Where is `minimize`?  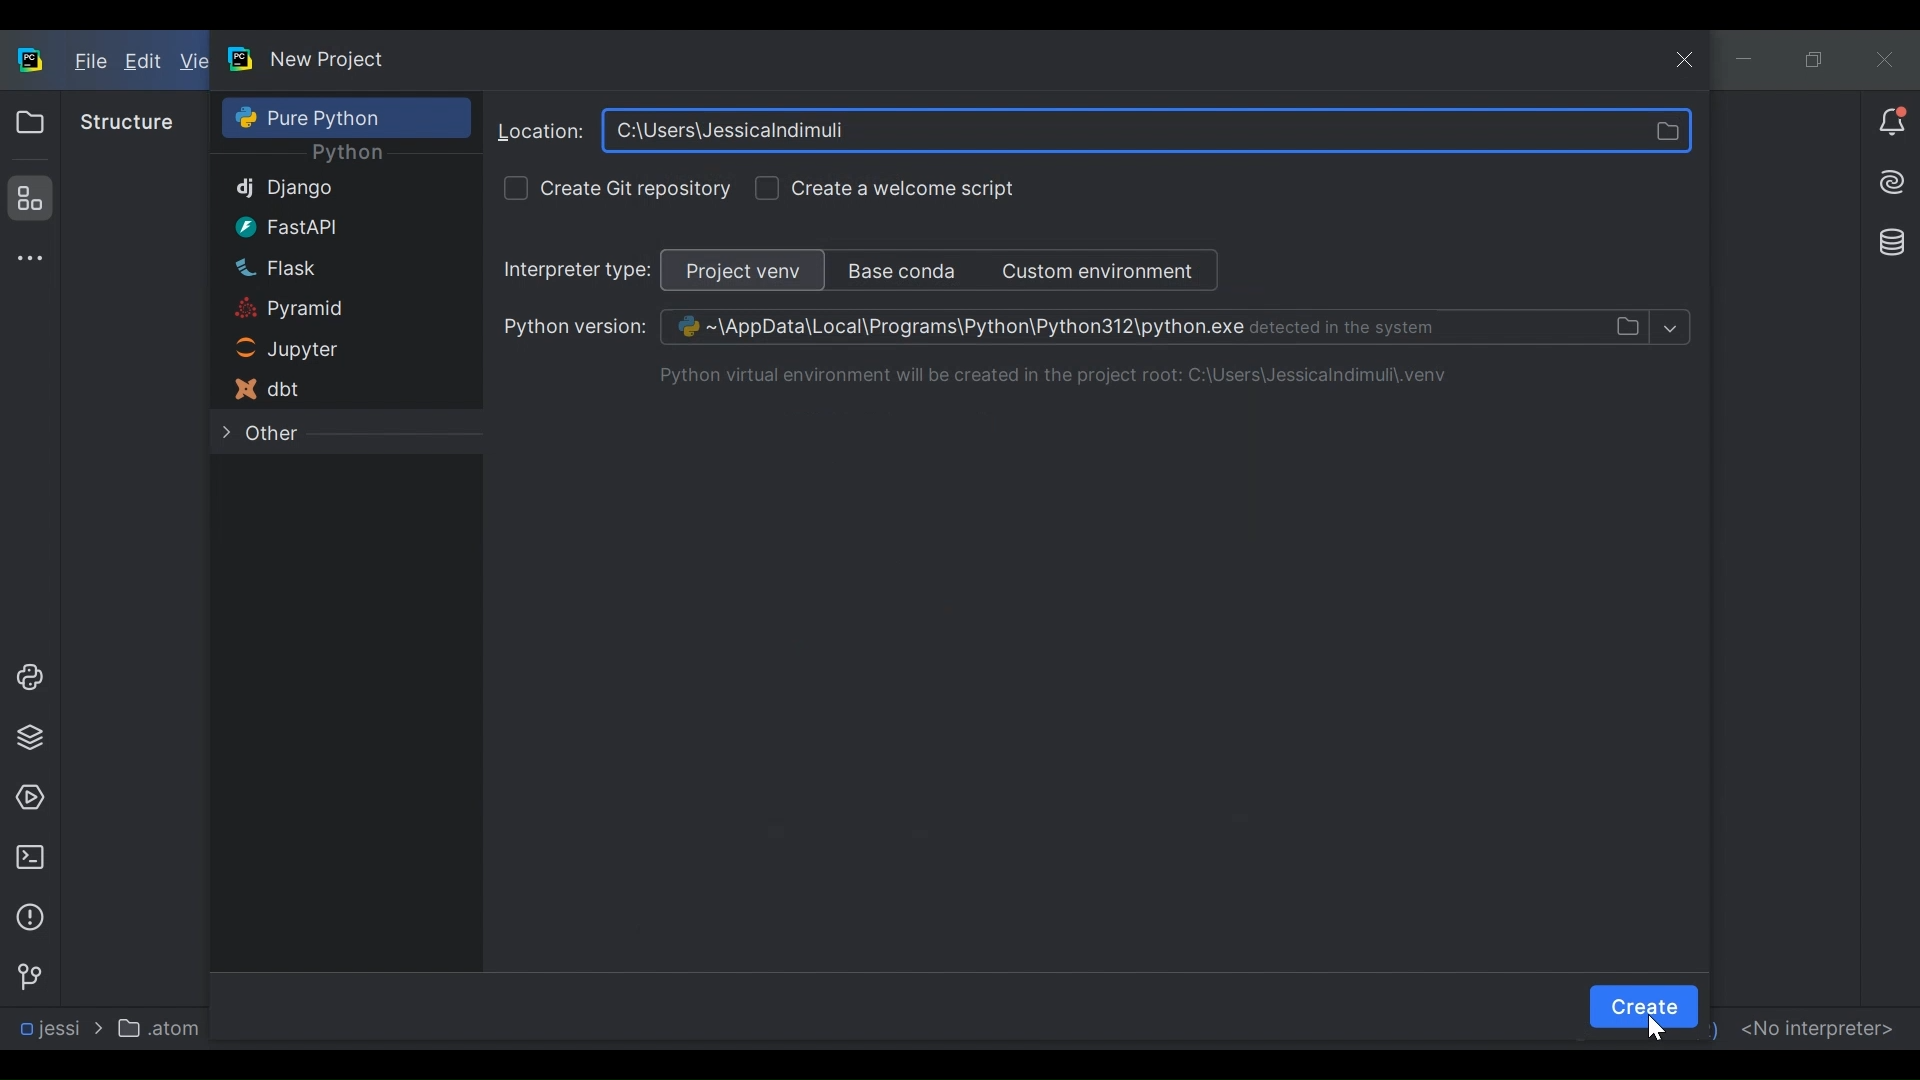
minimize is located at coordinates (1746, 59).